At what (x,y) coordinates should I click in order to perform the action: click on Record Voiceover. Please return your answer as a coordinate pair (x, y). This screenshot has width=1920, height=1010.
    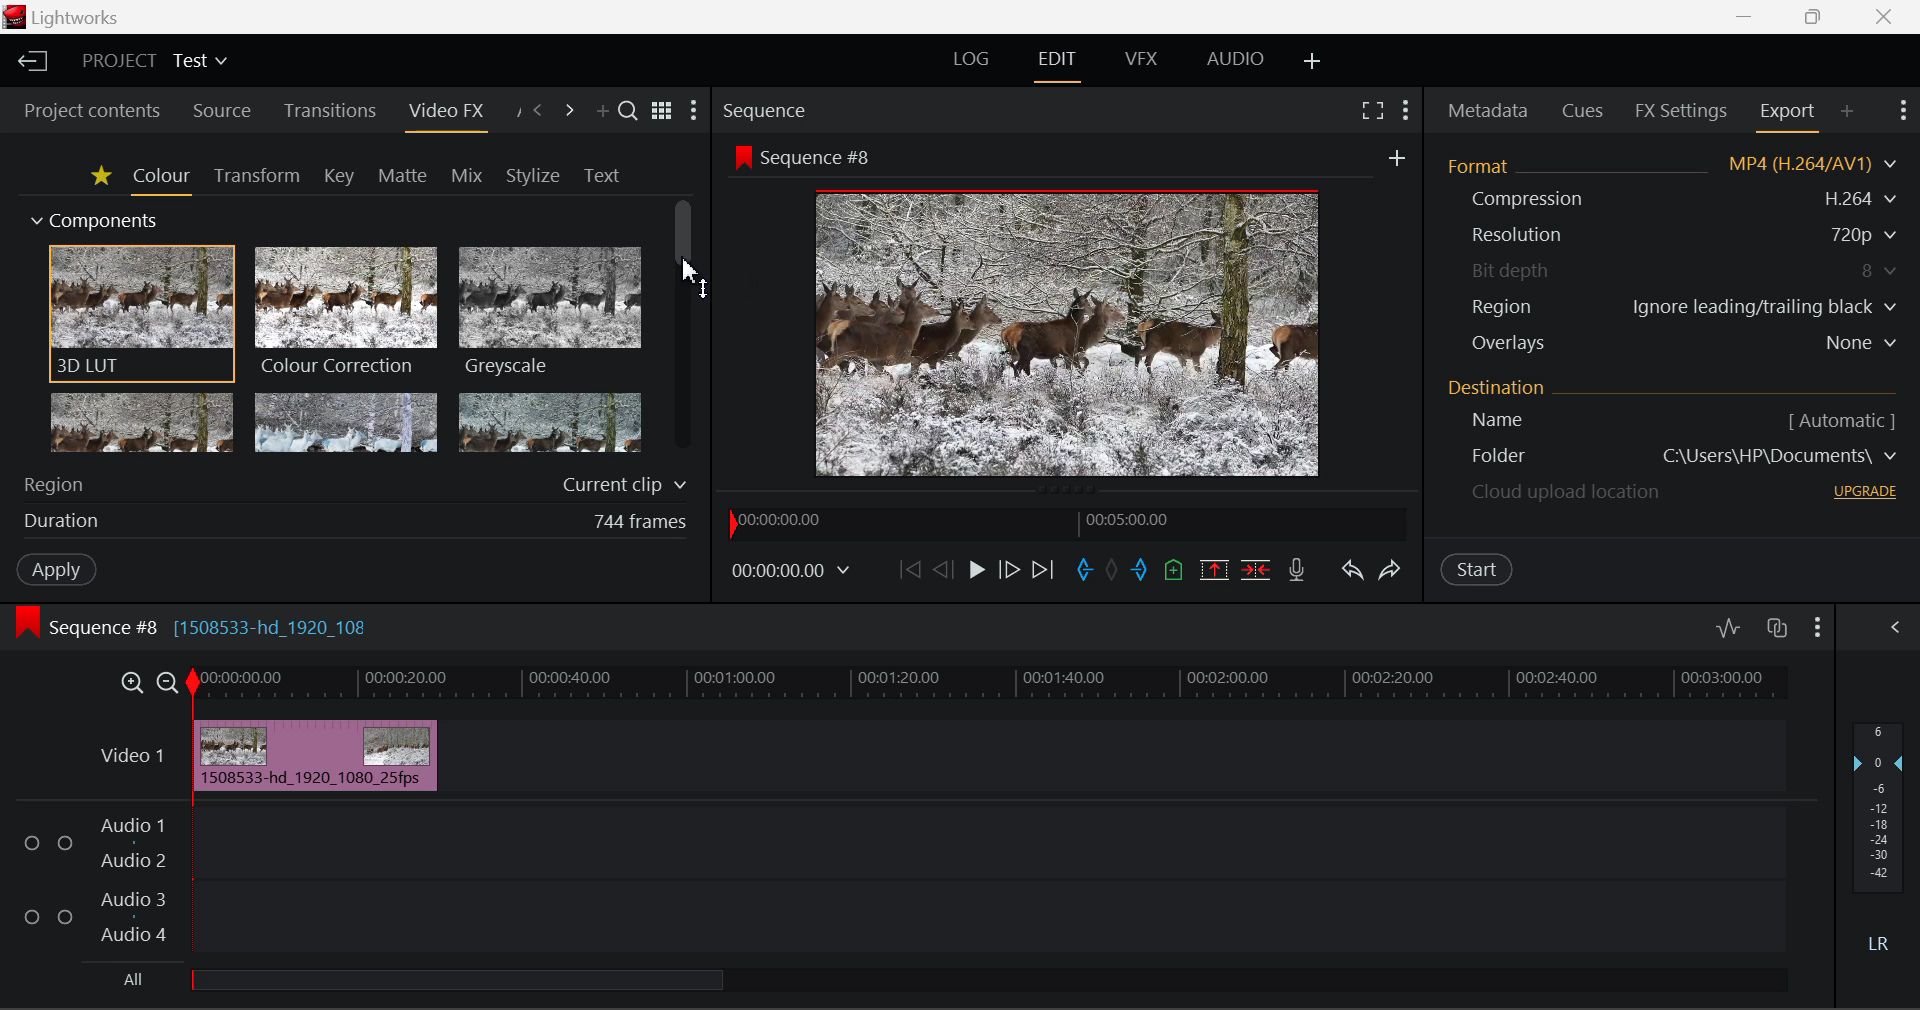
    Looking at the image, I should click on (1296, 568).